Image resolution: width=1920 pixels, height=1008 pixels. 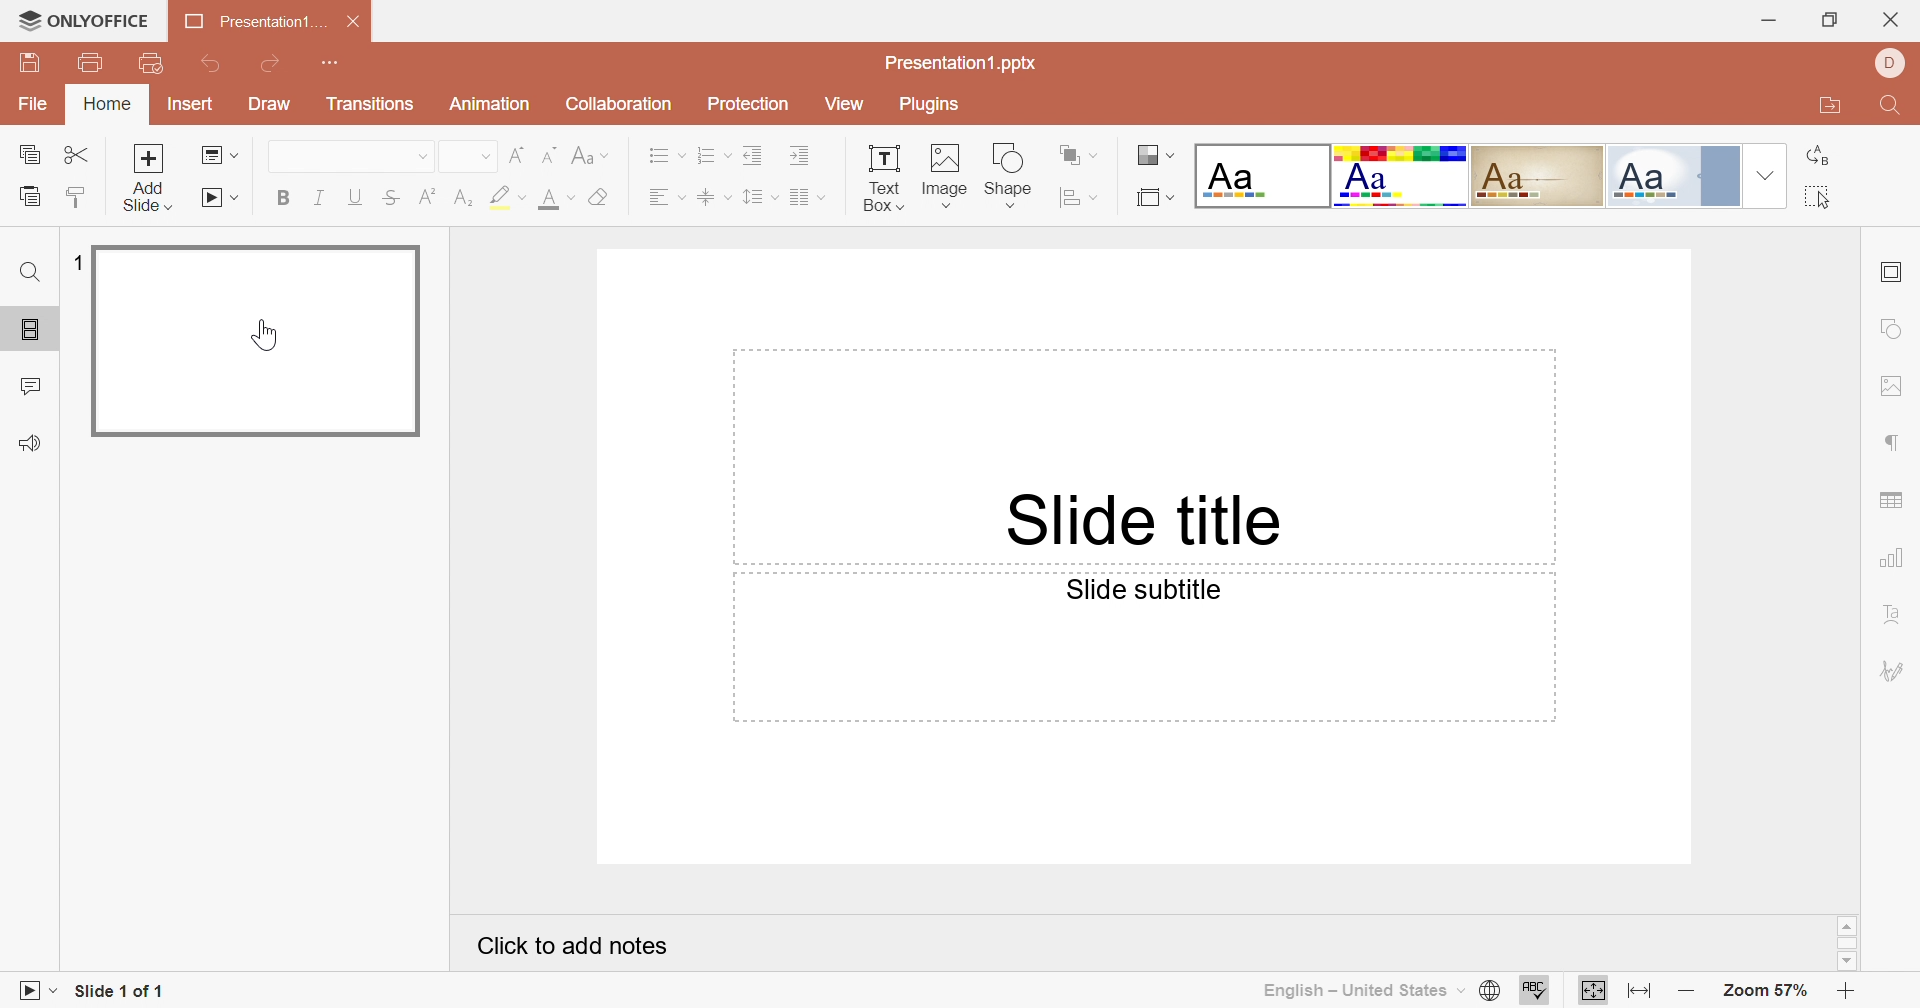 I want to click on Restore down, so click(x=1826, y=18).